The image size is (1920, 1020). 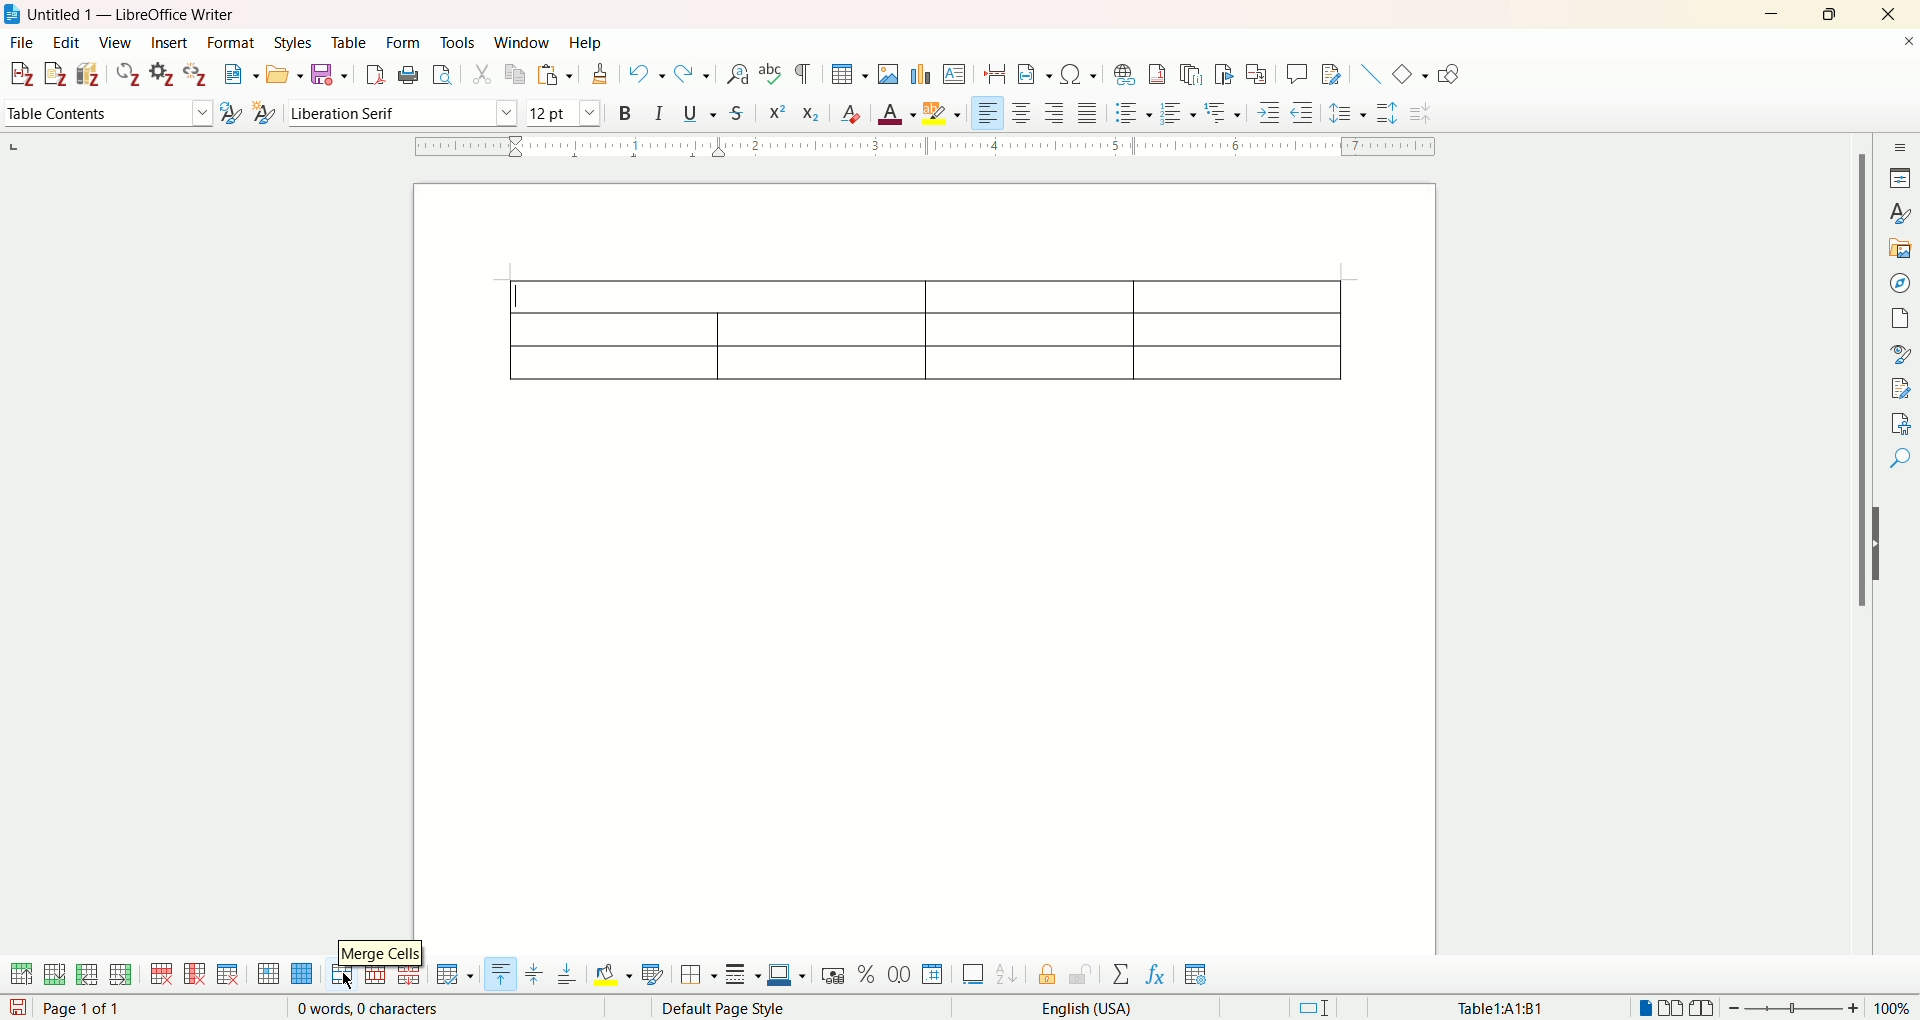 I want to click on align left, so click(x=985, y=112).